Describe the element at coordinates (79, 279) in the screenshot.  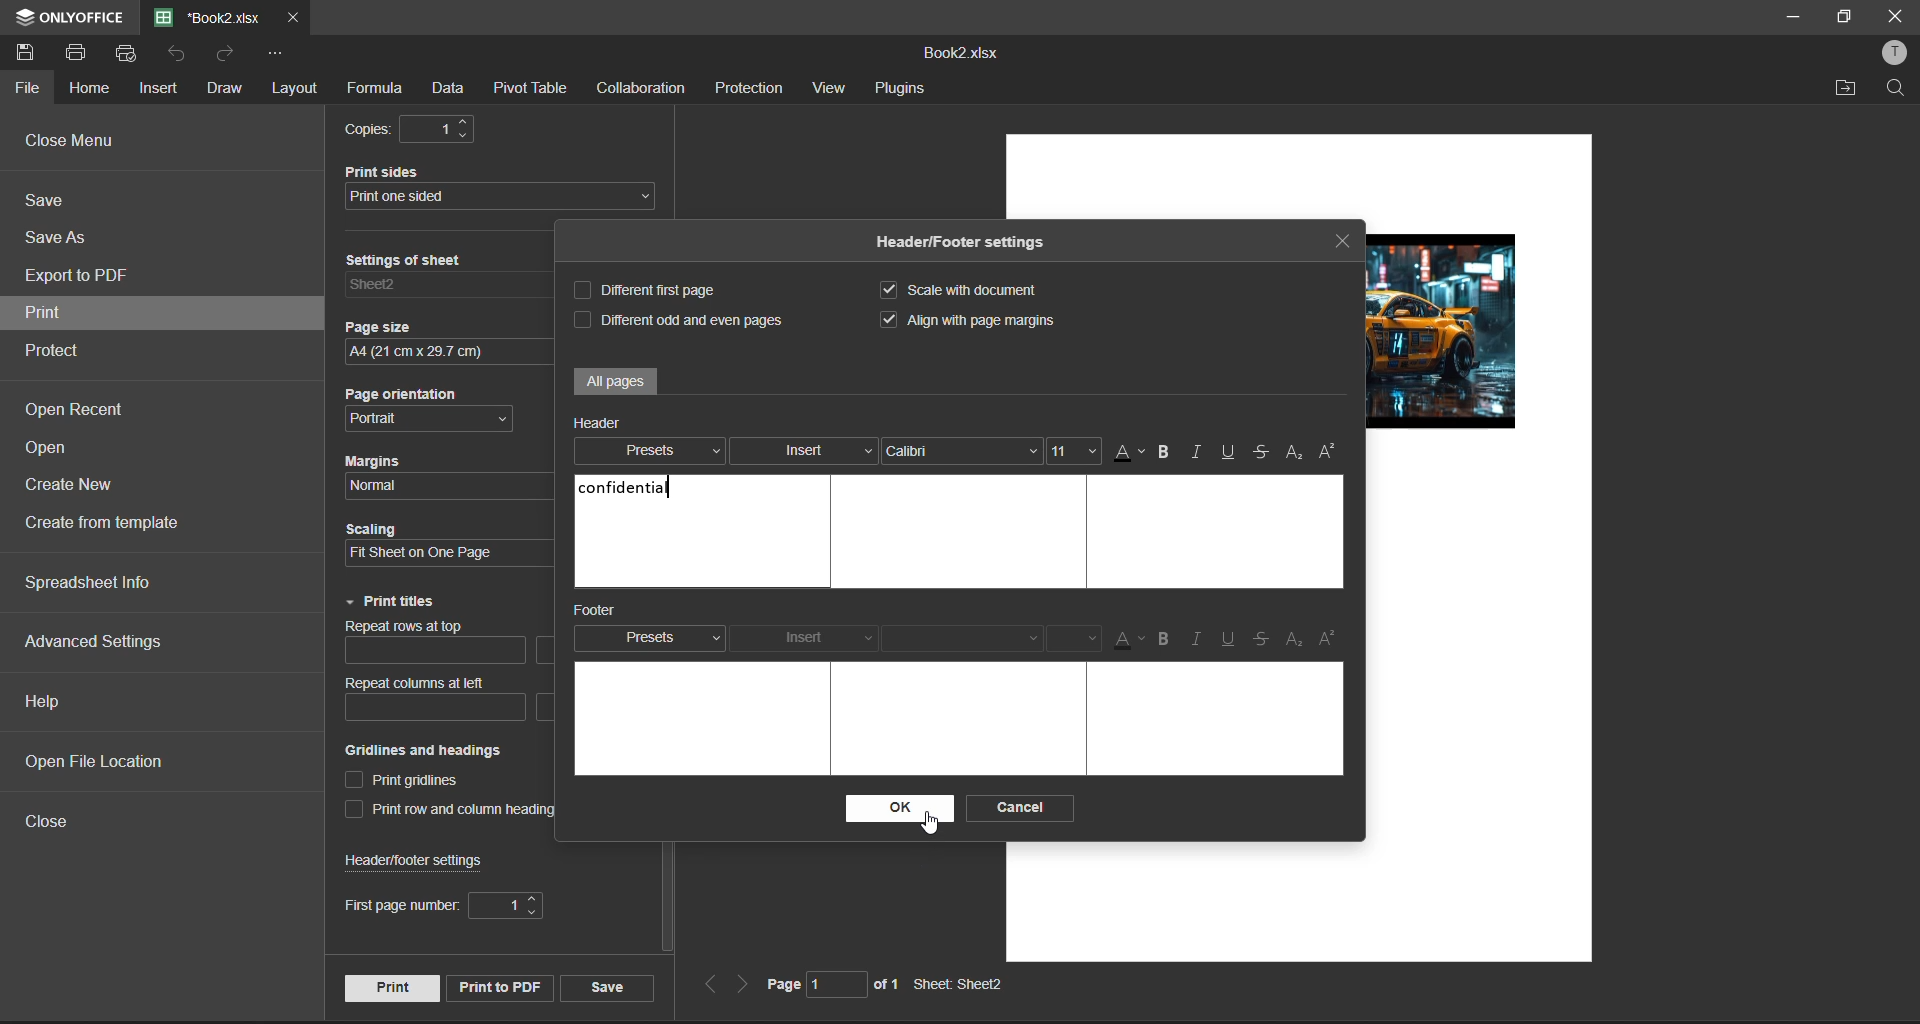
I see `export to pdf` at that location.